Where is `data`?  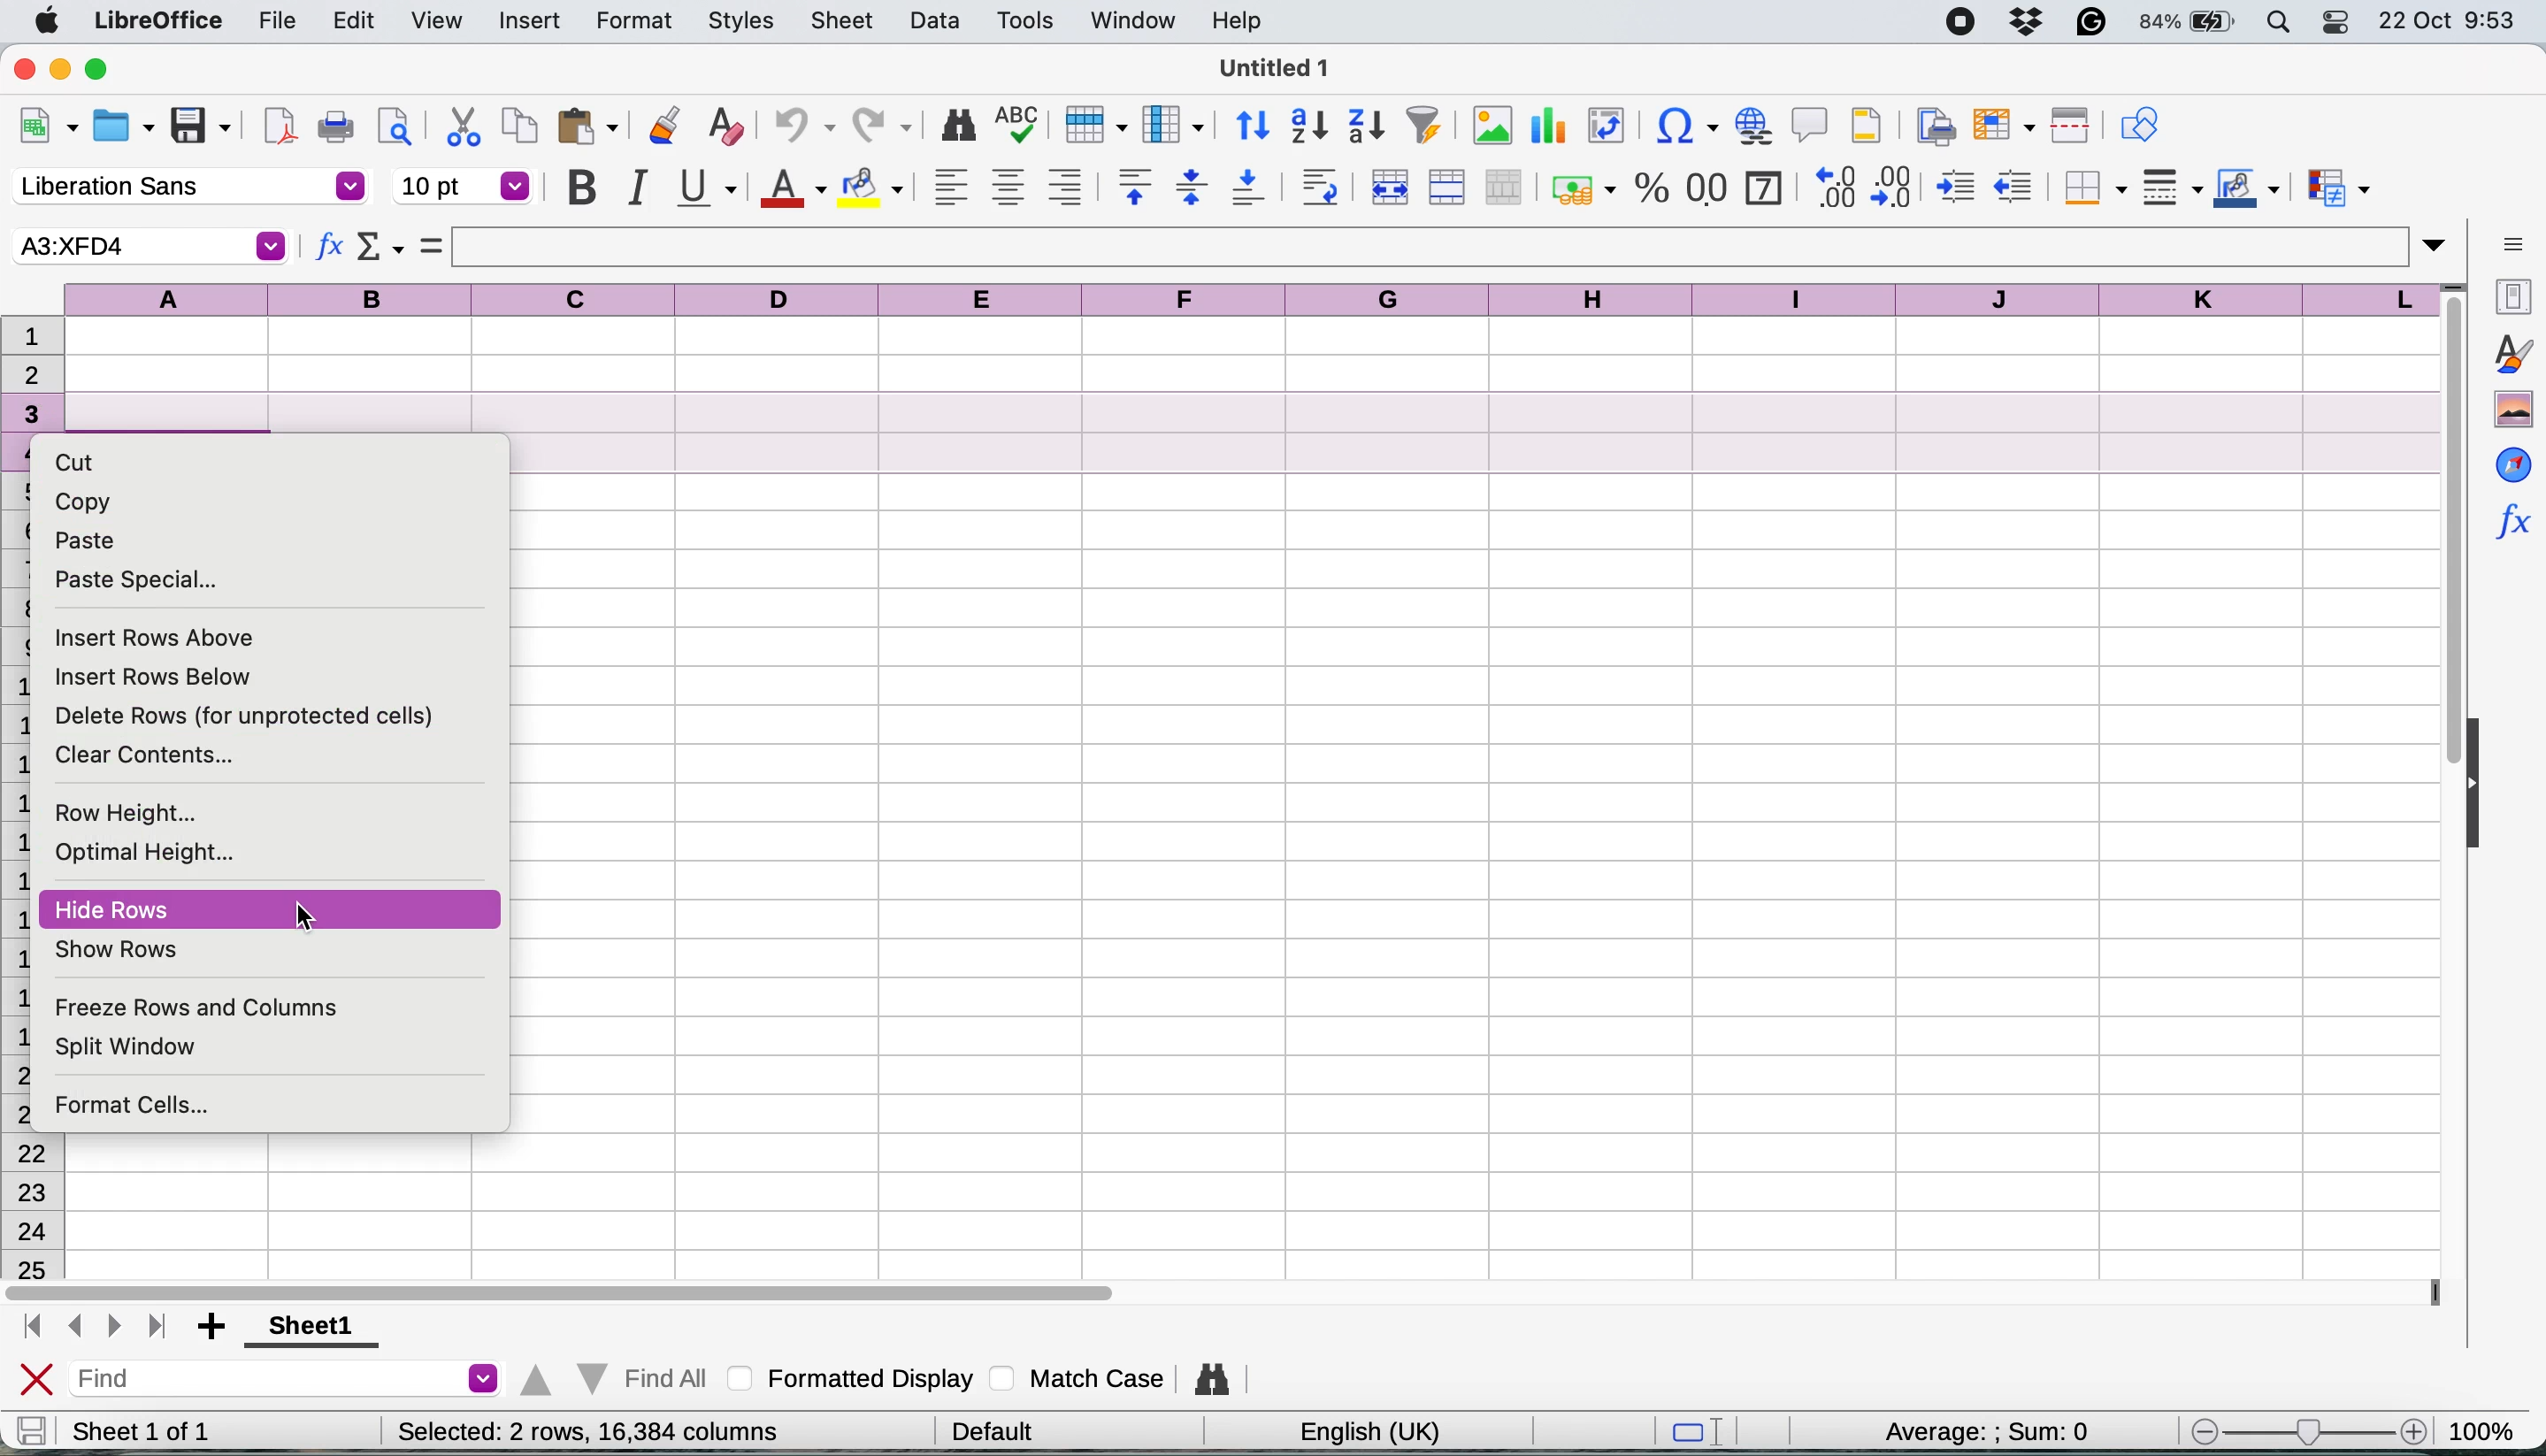 data is located at coordinates (939, 20).